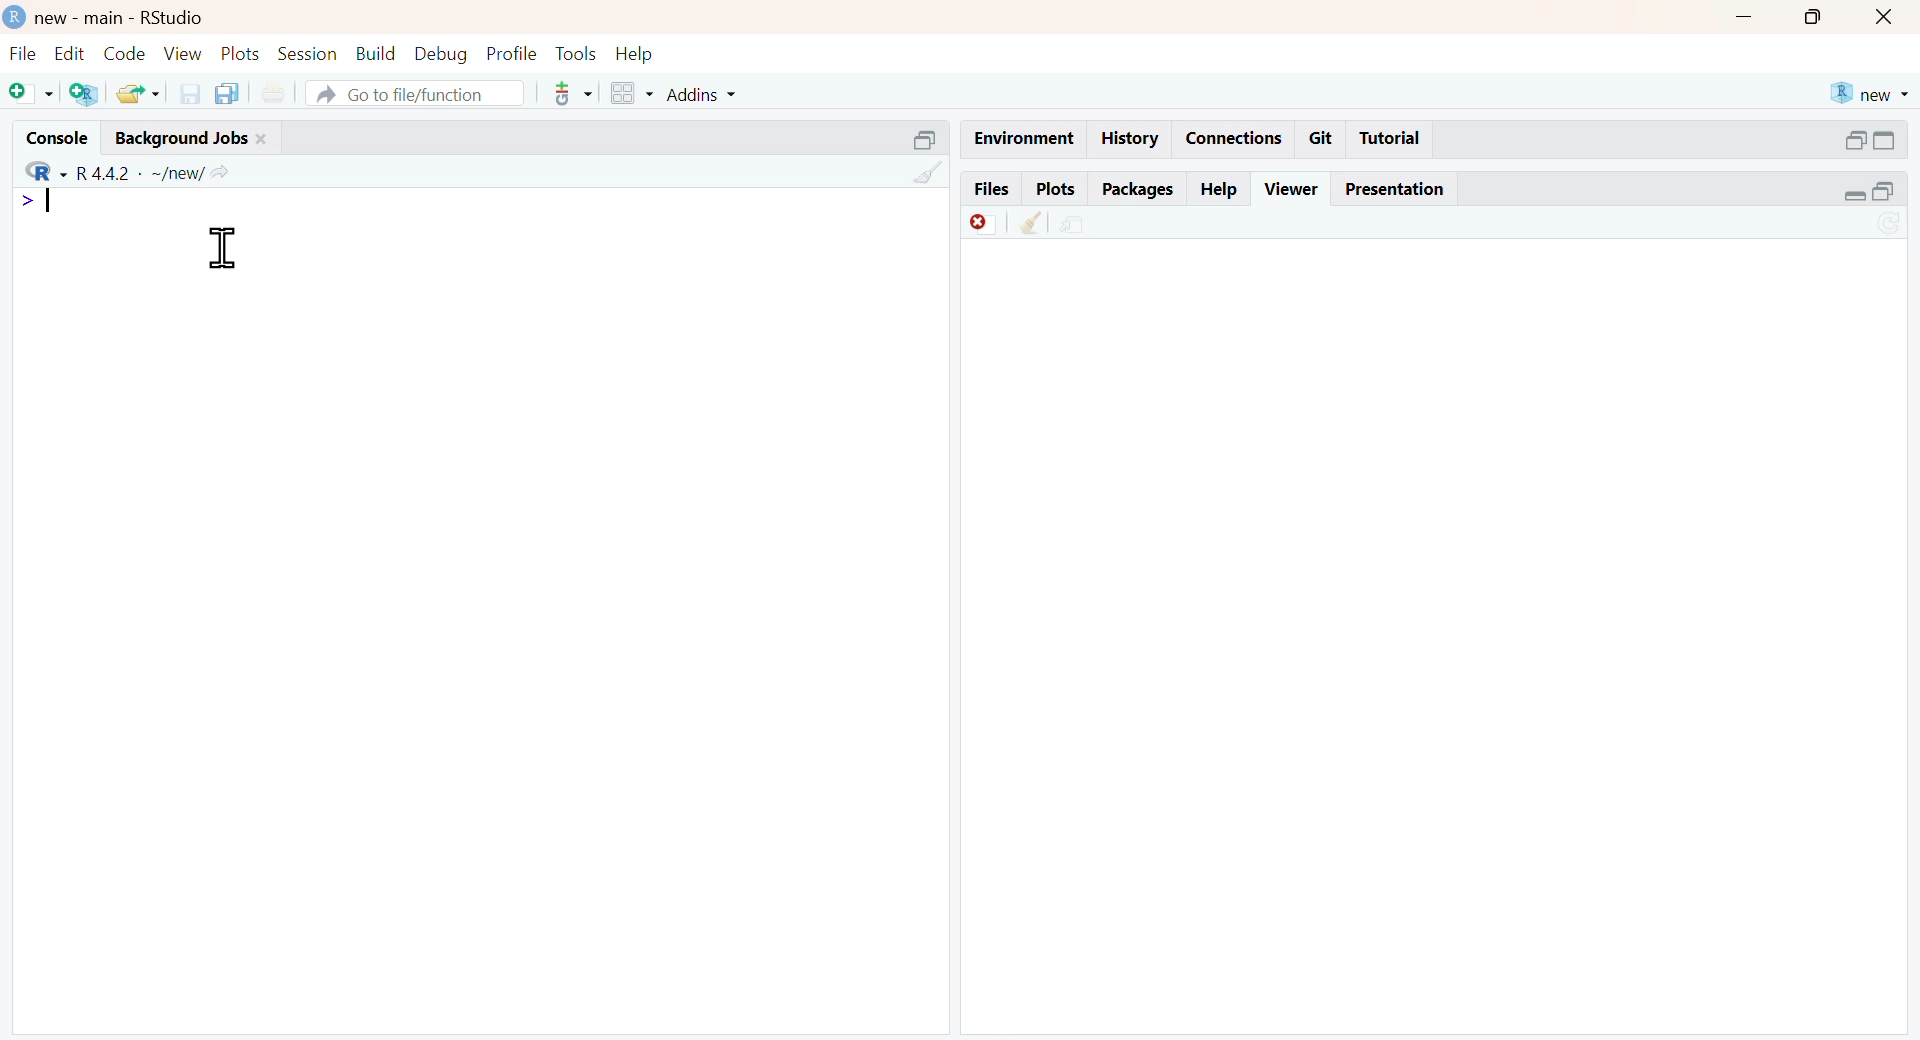  Describe the element at coordinates (1889, 224) in the screenshot. I see `sync` at that location.